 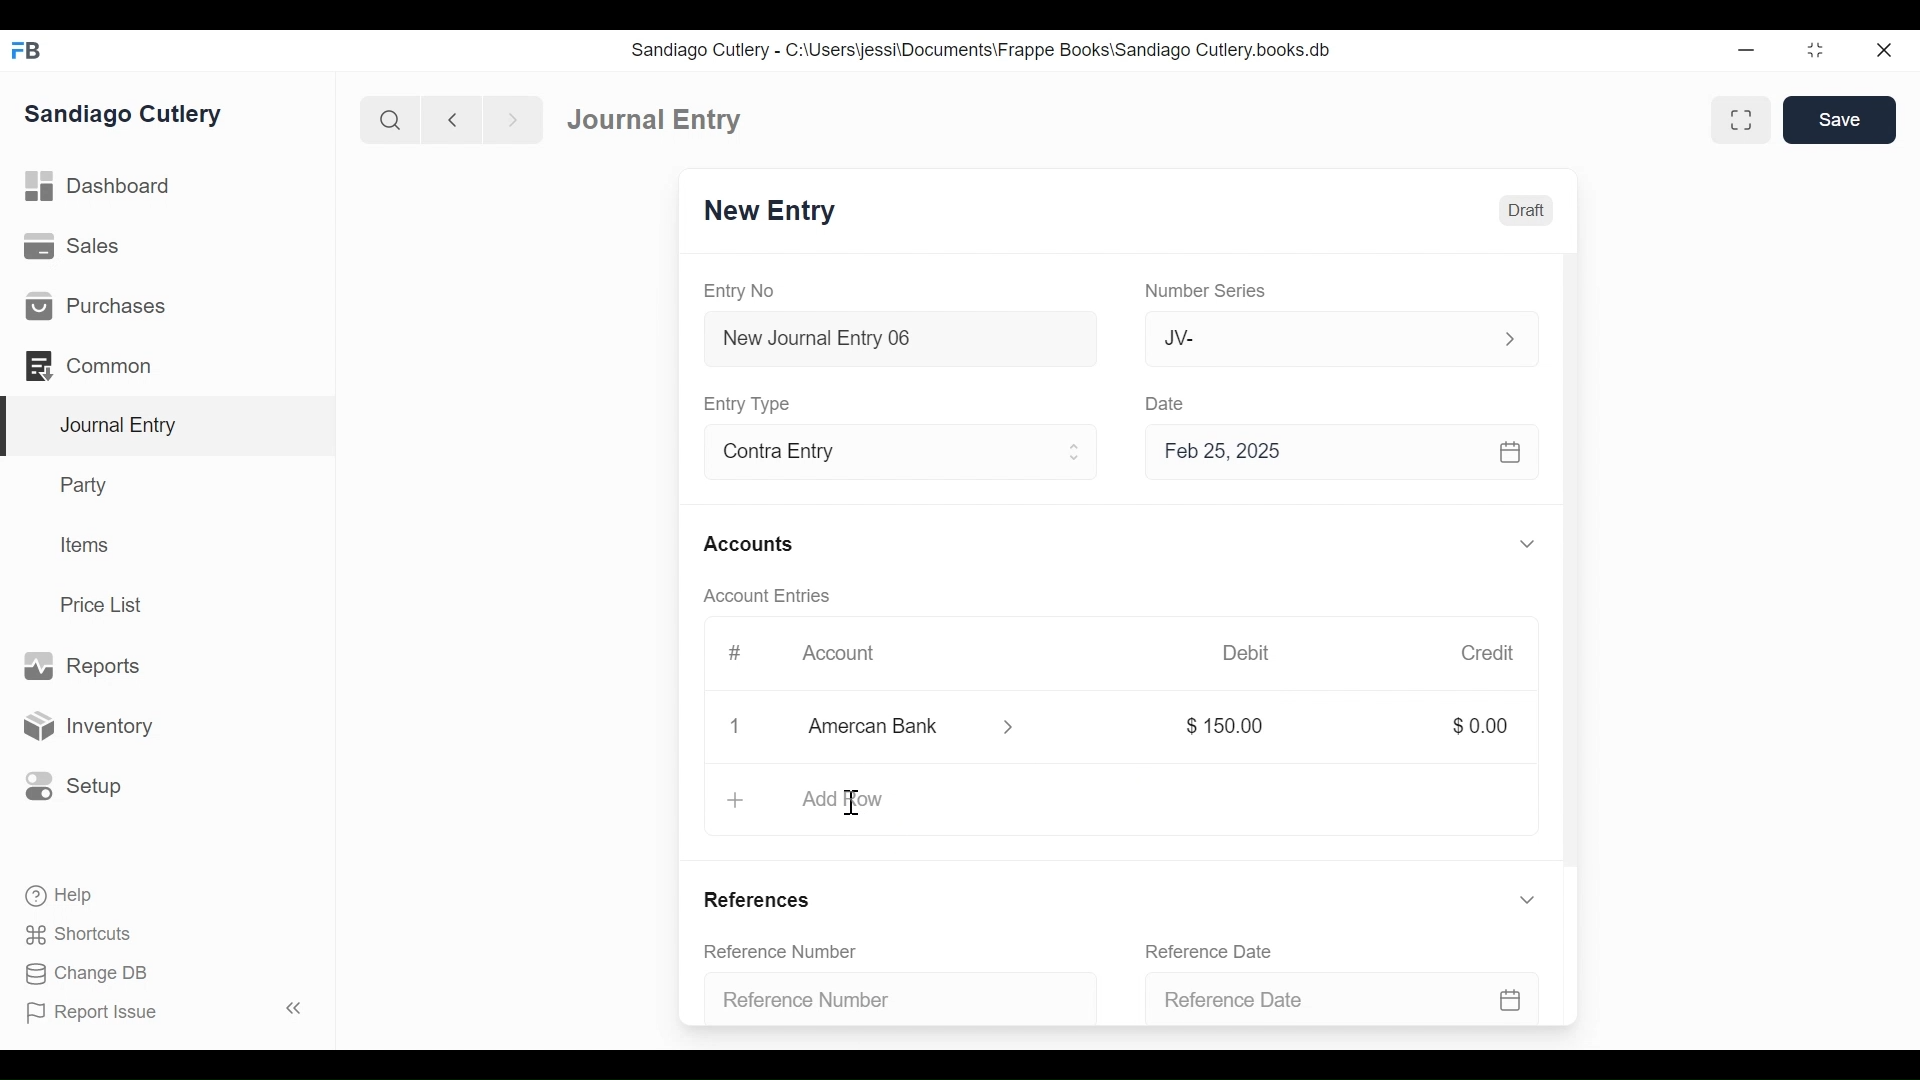 What do you see at coordinates (770, 211) in the screenshot?
I see `New Entry` at bounding box center [770, 211].